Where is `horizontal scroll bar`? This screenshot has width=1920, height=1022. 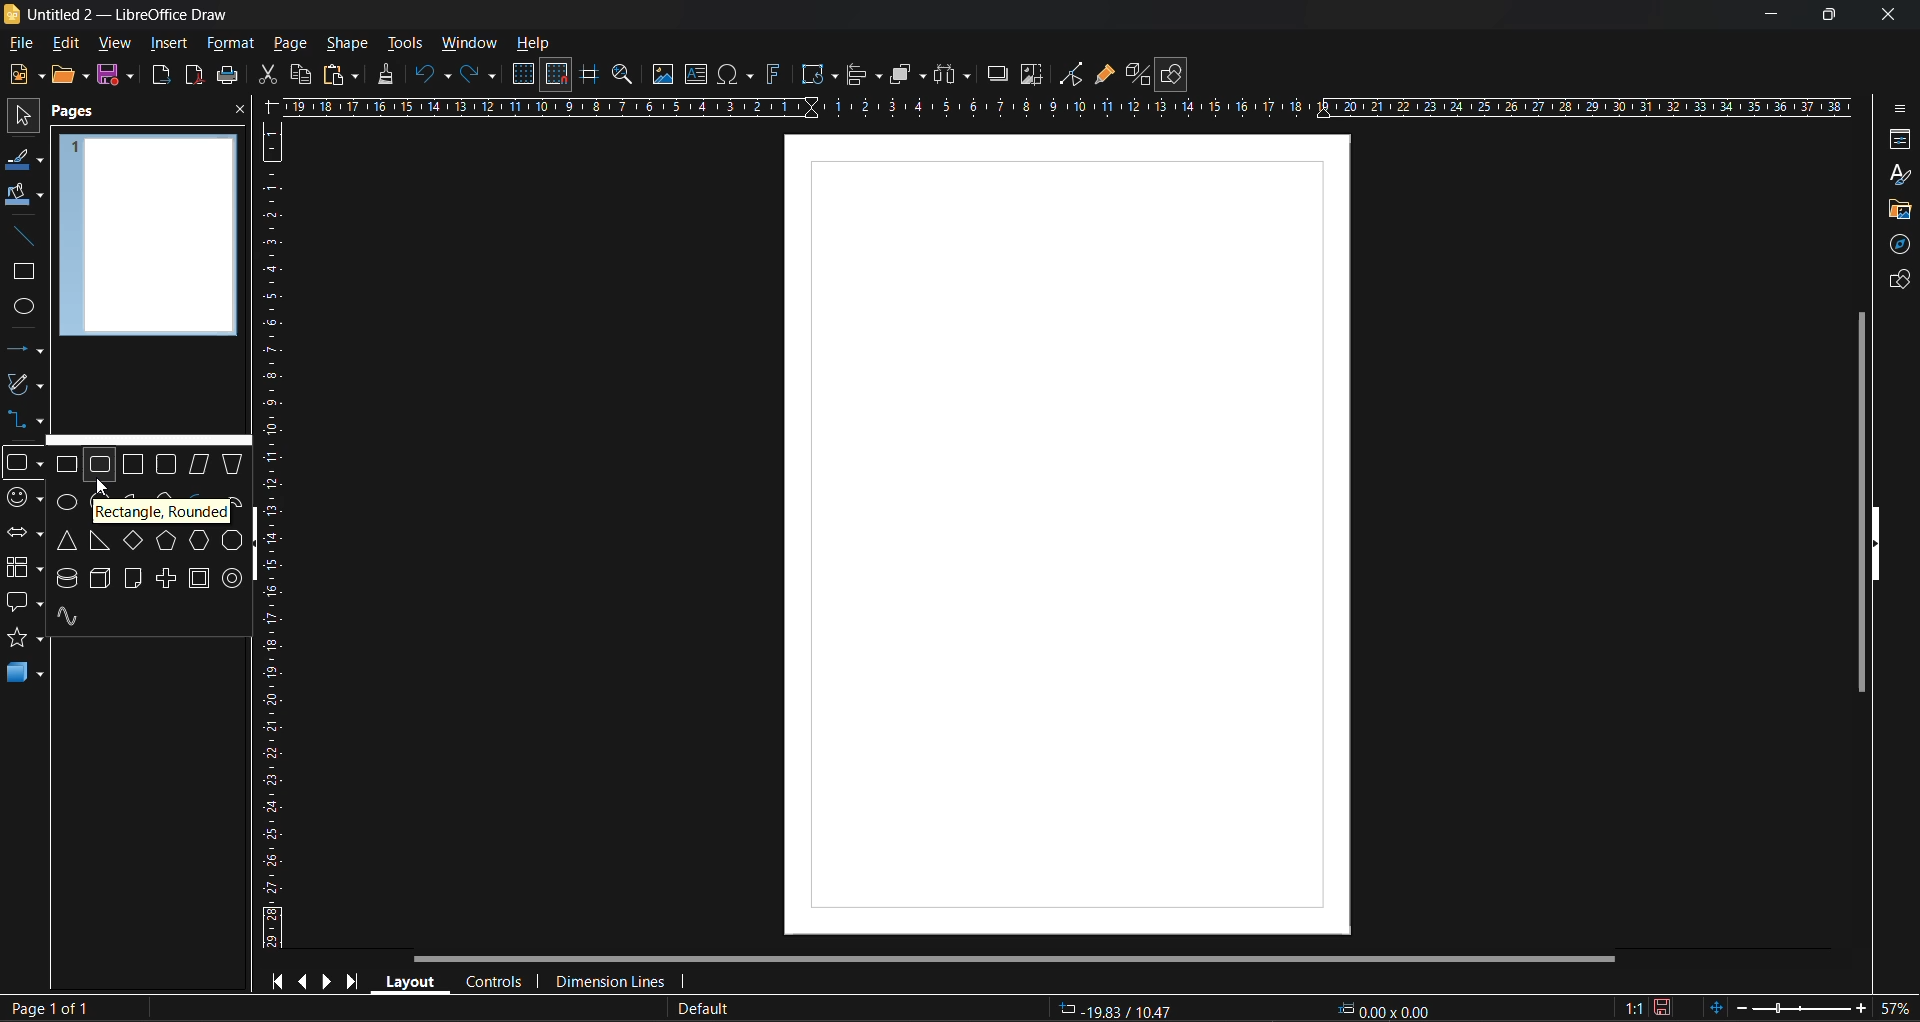
horizontal scroll bar is located at coordinates (1012, 961).